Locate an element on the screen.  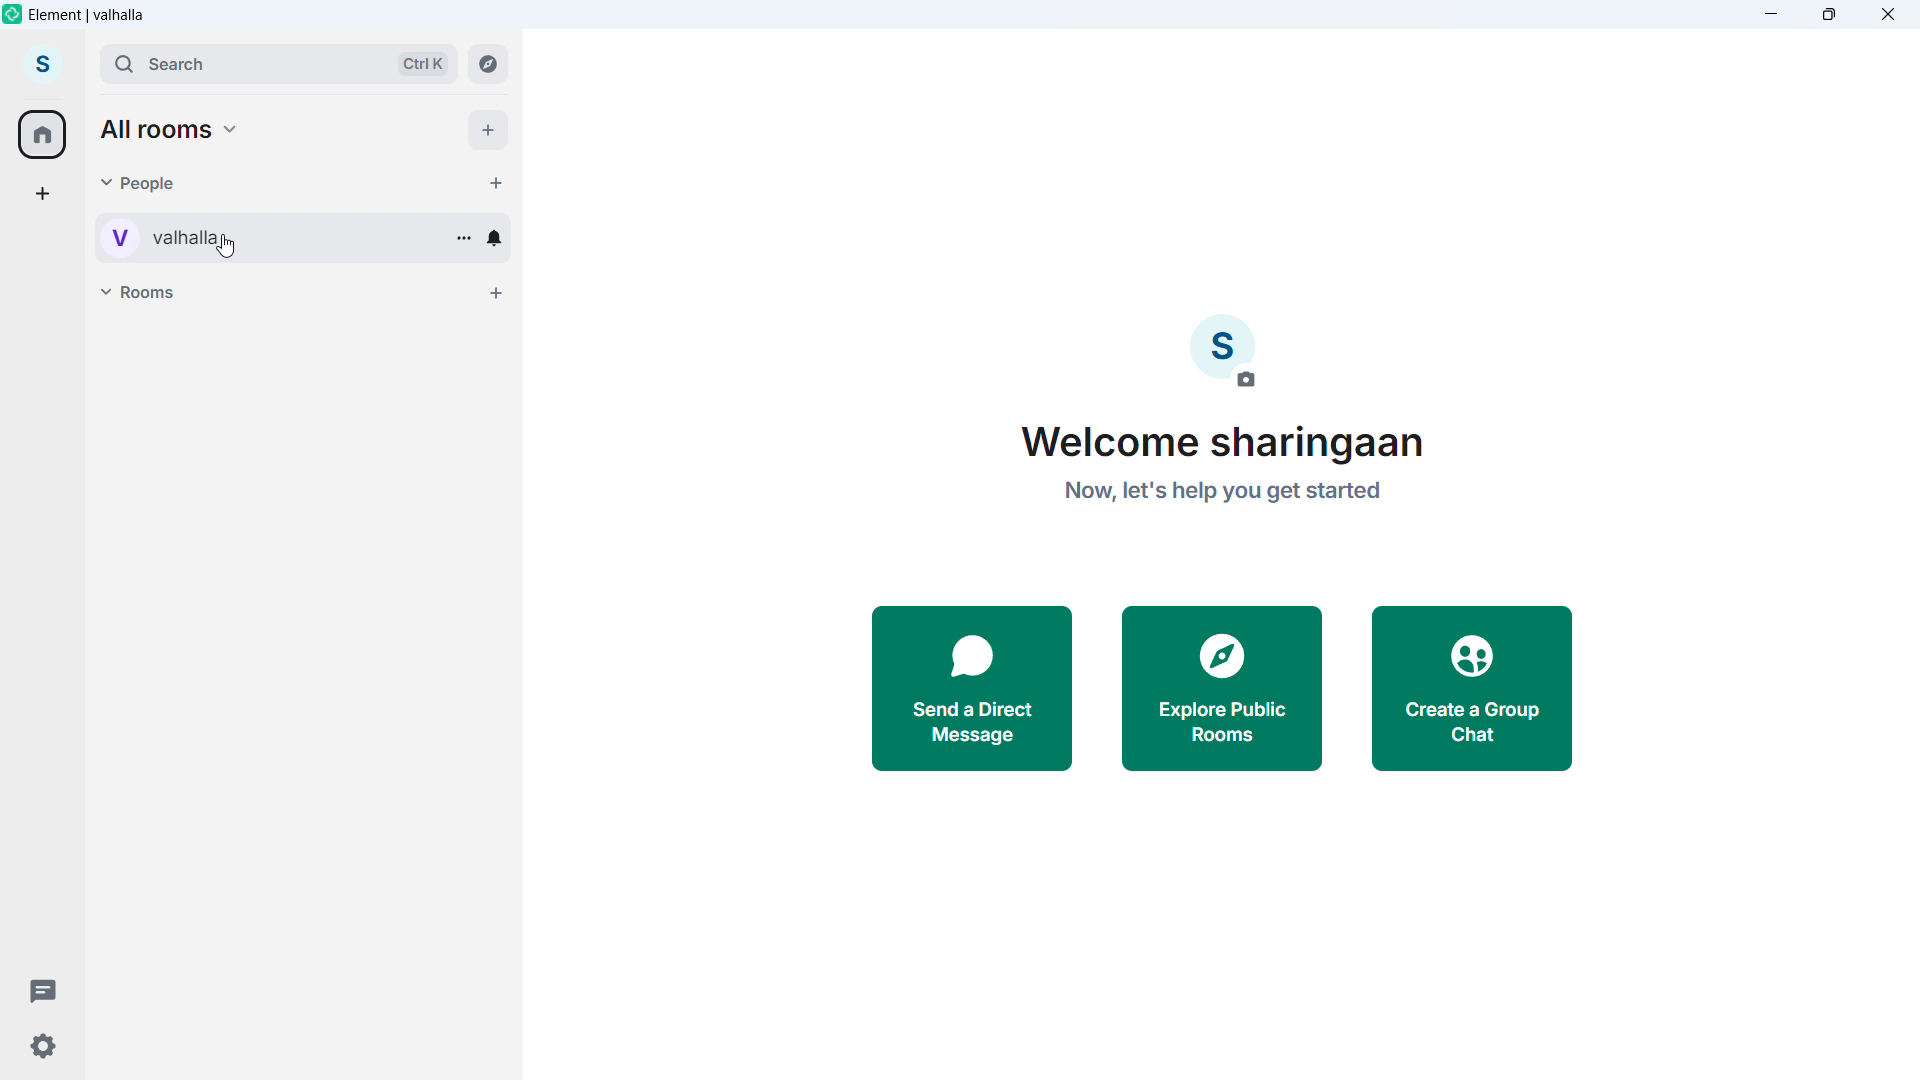
account is located at coordinates (41, 66).